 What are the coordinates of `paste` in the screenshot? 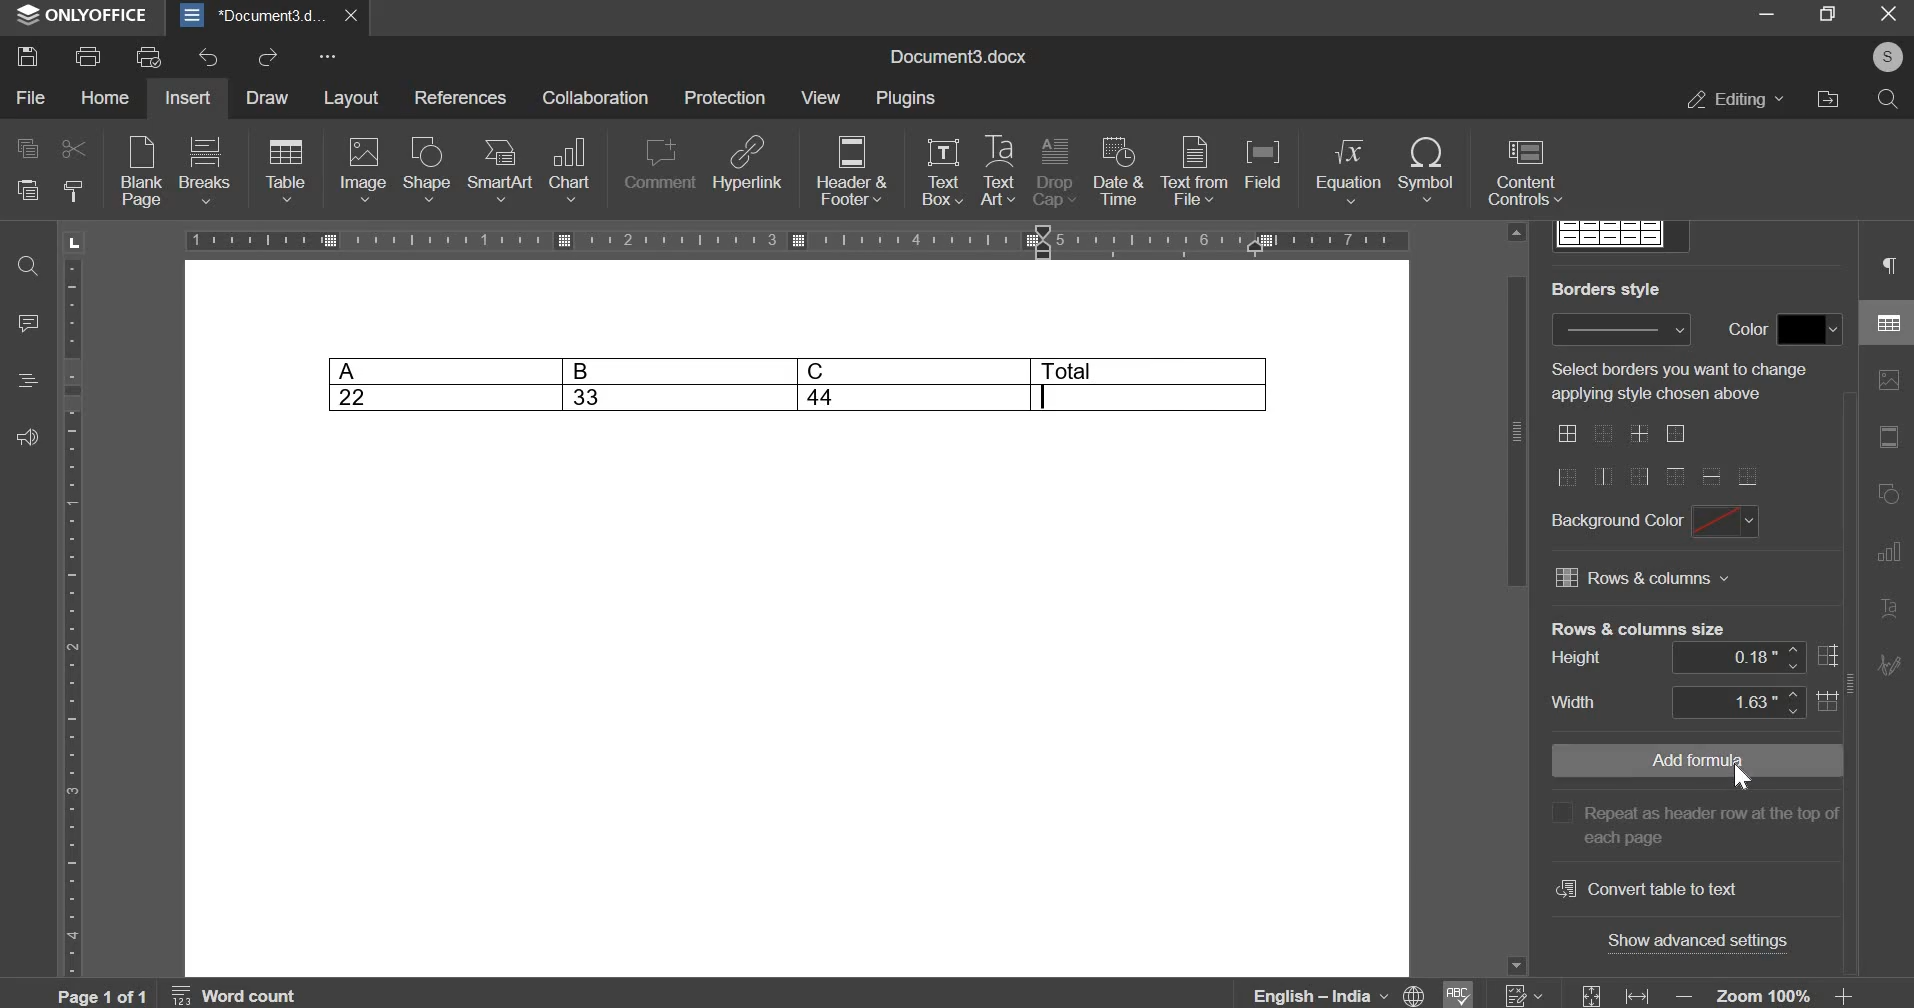 It's located at (24, 190).